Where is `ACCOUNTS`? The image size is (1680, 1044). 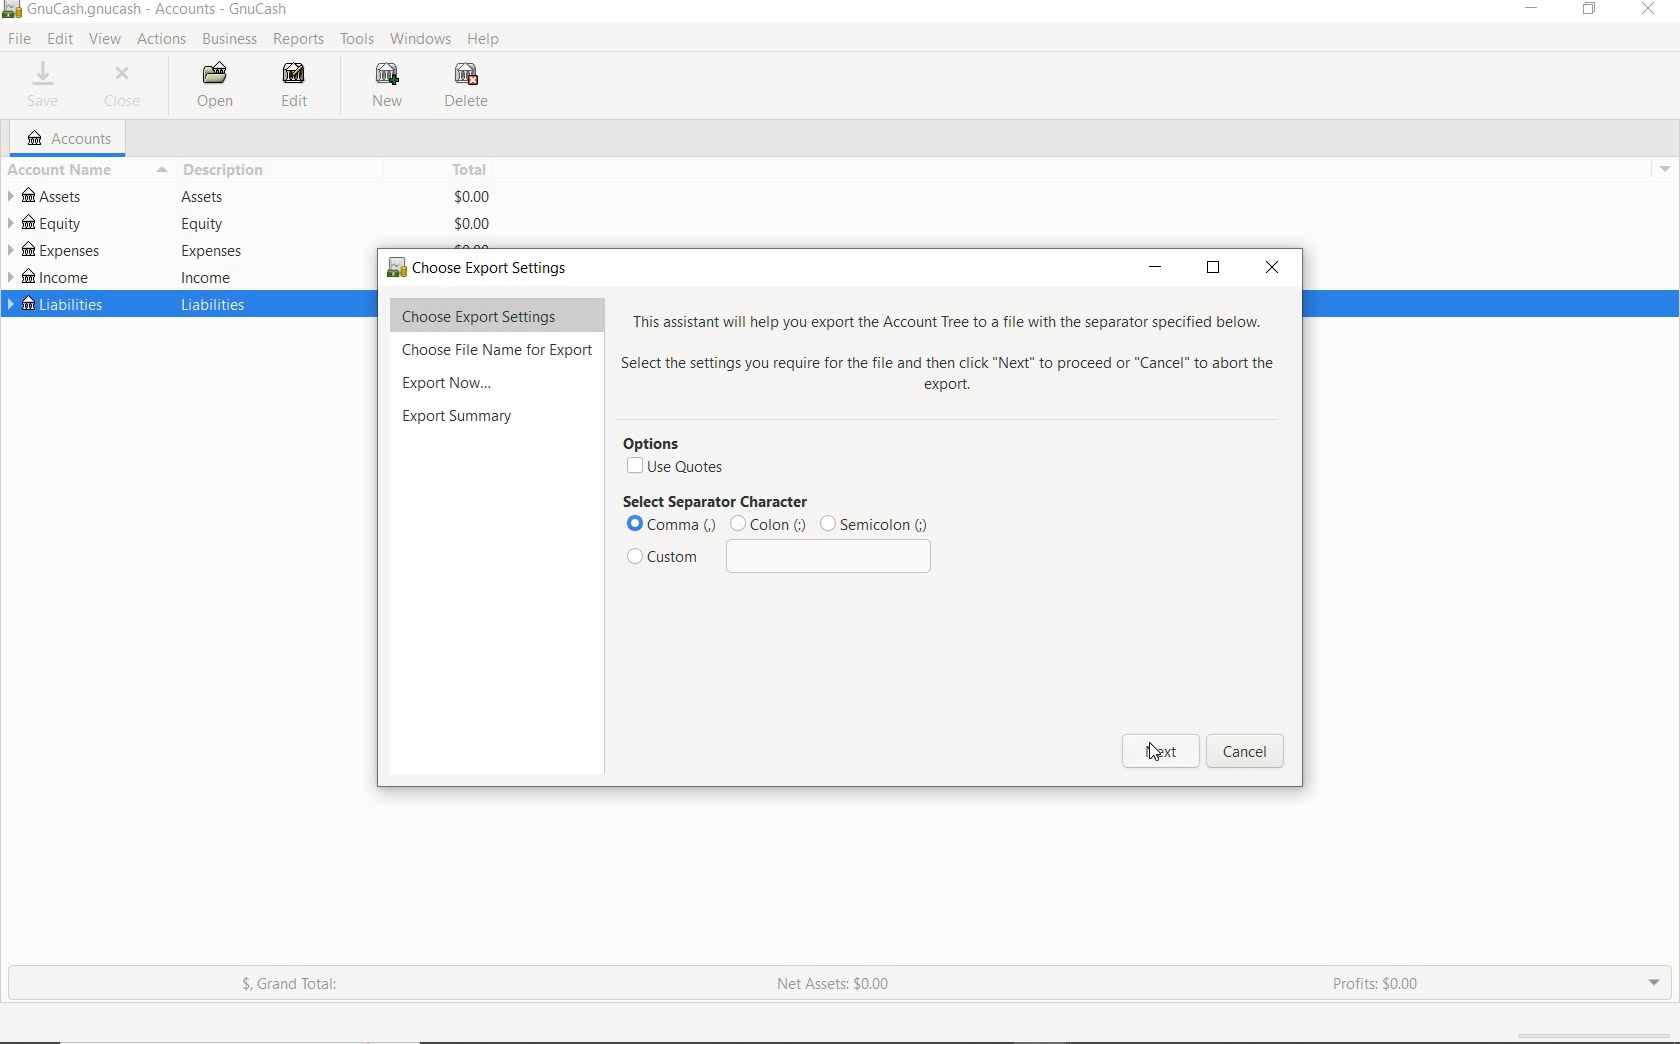
ACCOUNTS is located at coordinates (66, 138).